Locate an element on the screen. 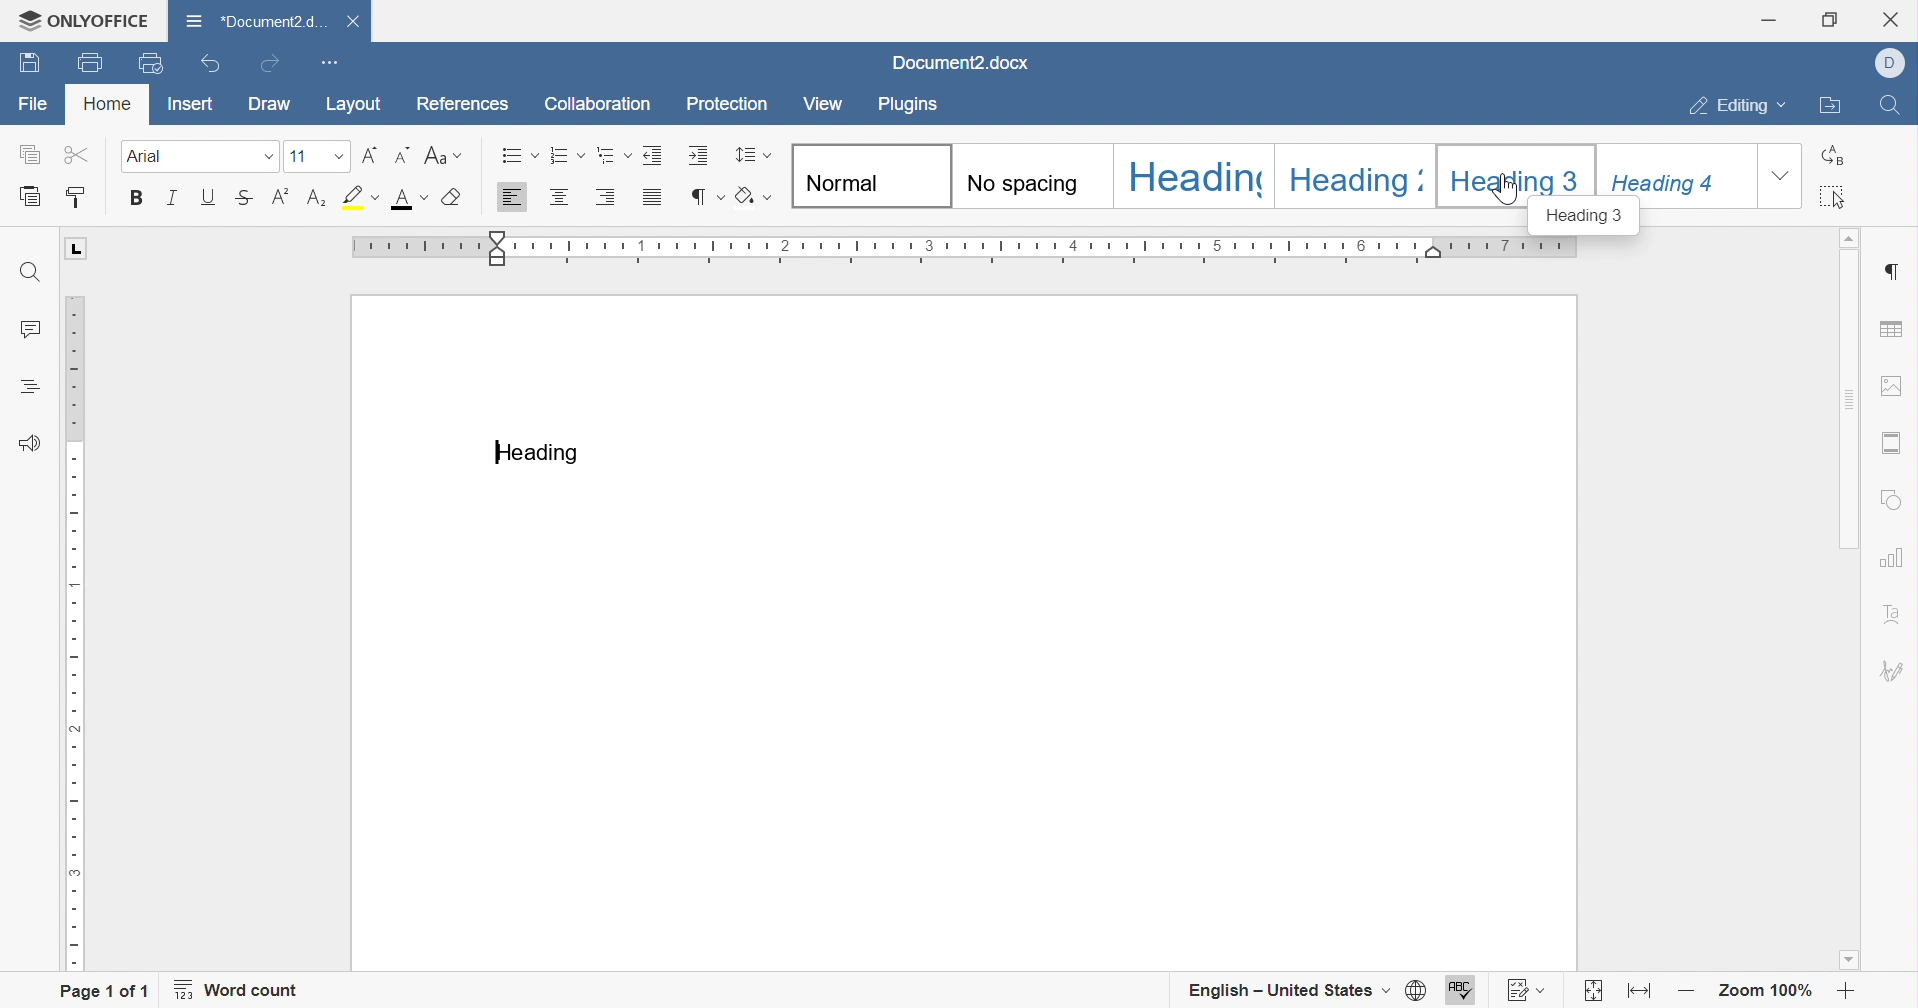 The image size is (1918, 1008). Home is located at coordinates (106, 102).